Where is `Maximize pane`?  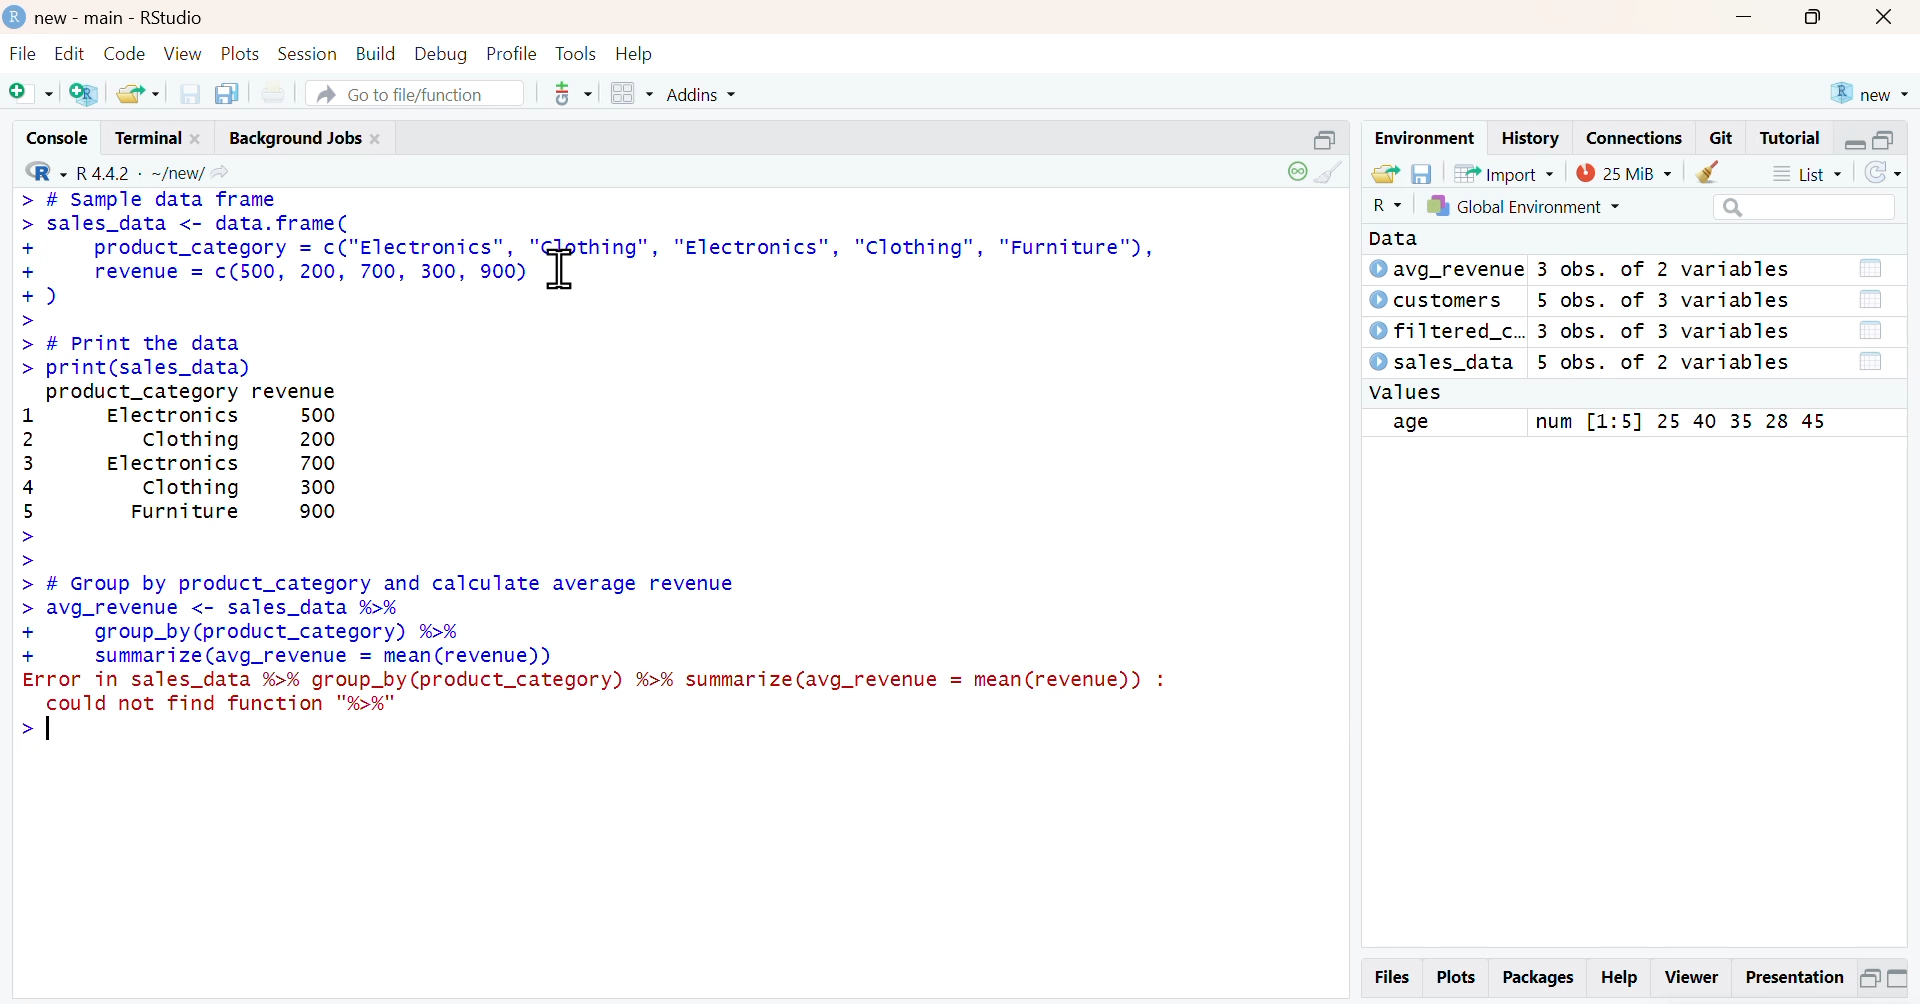 Maximize pane is located at coordinates (1898, 981).